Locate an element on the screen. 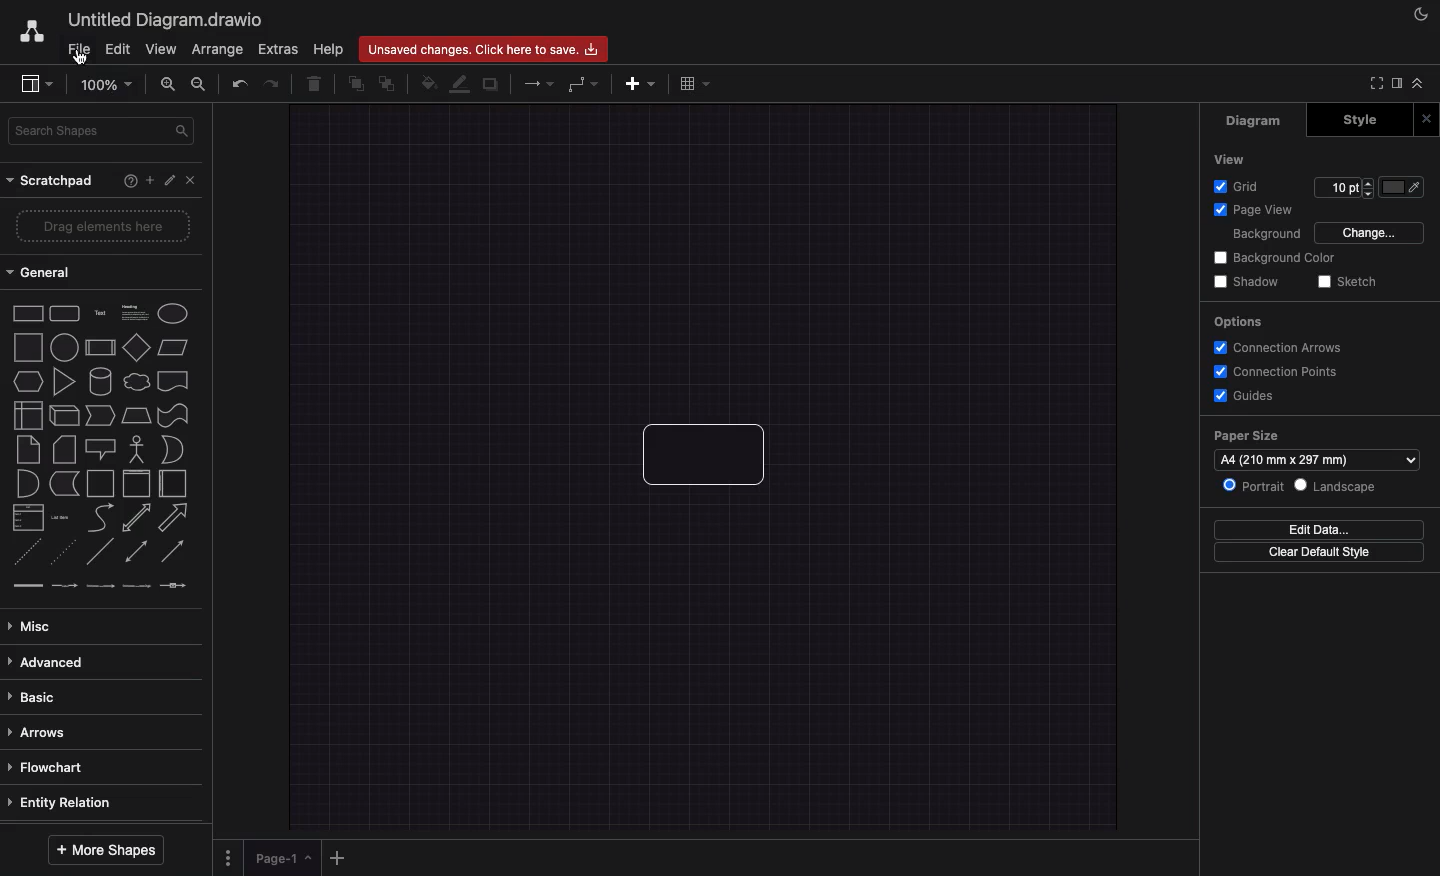 The image size is (1440, 876). Search shapes is located at coordinates (98, 132).